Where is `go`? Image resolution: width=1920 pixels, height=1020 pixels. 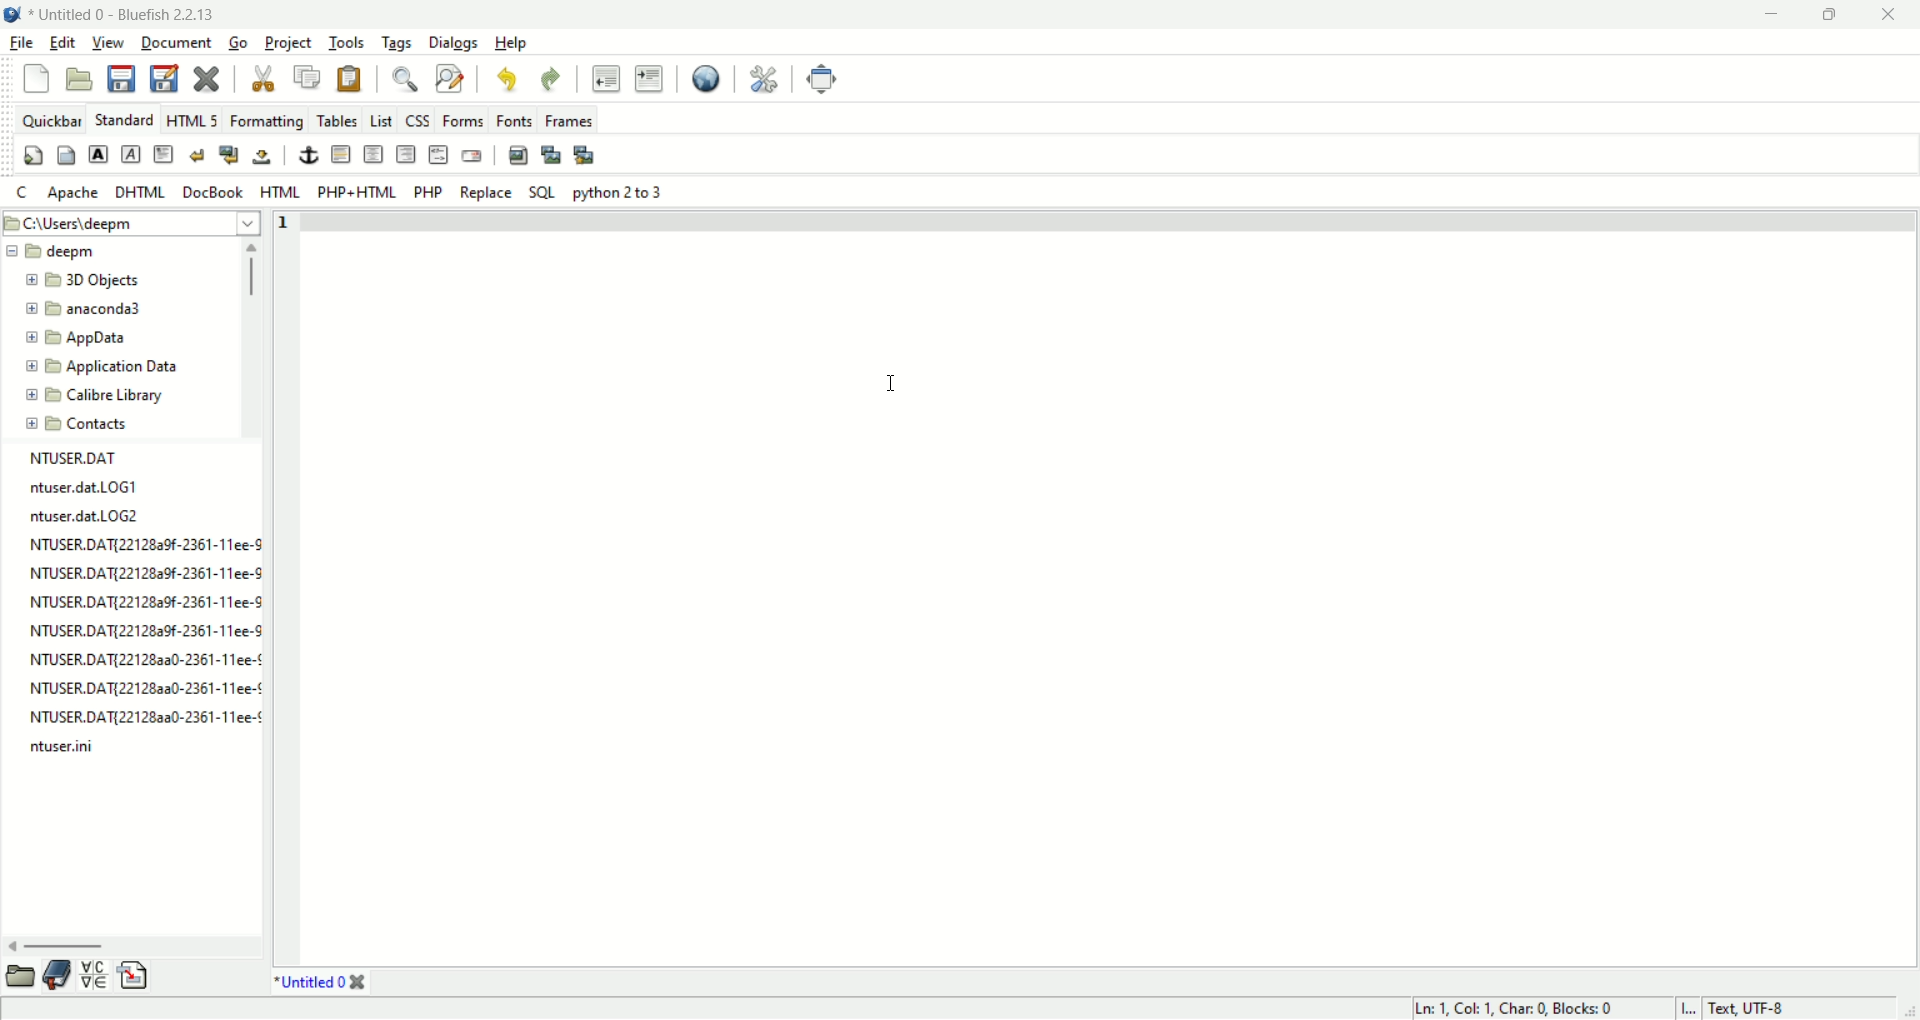 go is located at coordinates (237, 43).